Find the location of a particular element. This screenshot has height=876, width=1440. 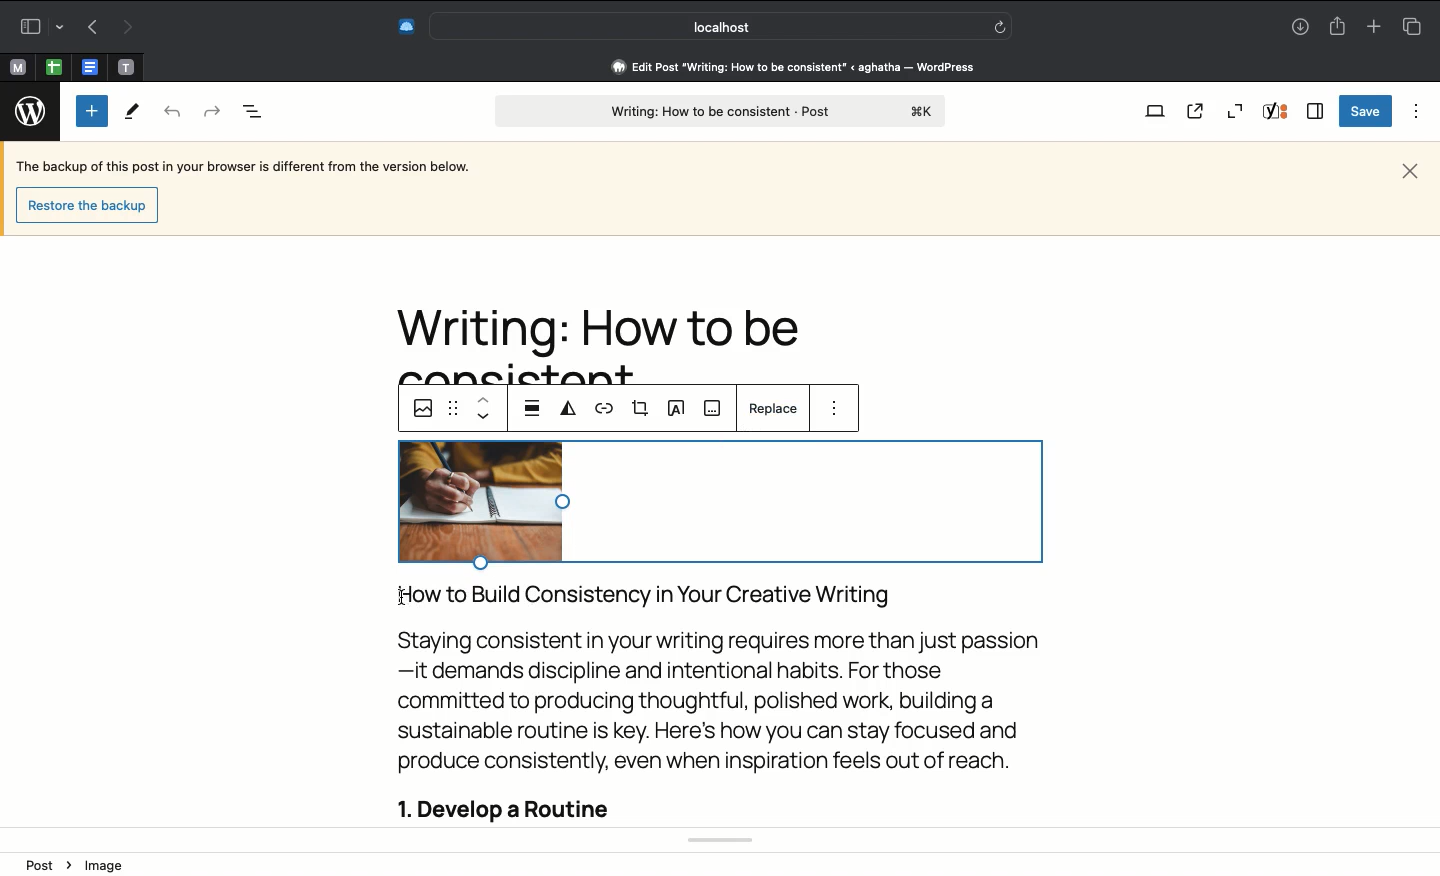

Next page is located at coordinates (125, 29).